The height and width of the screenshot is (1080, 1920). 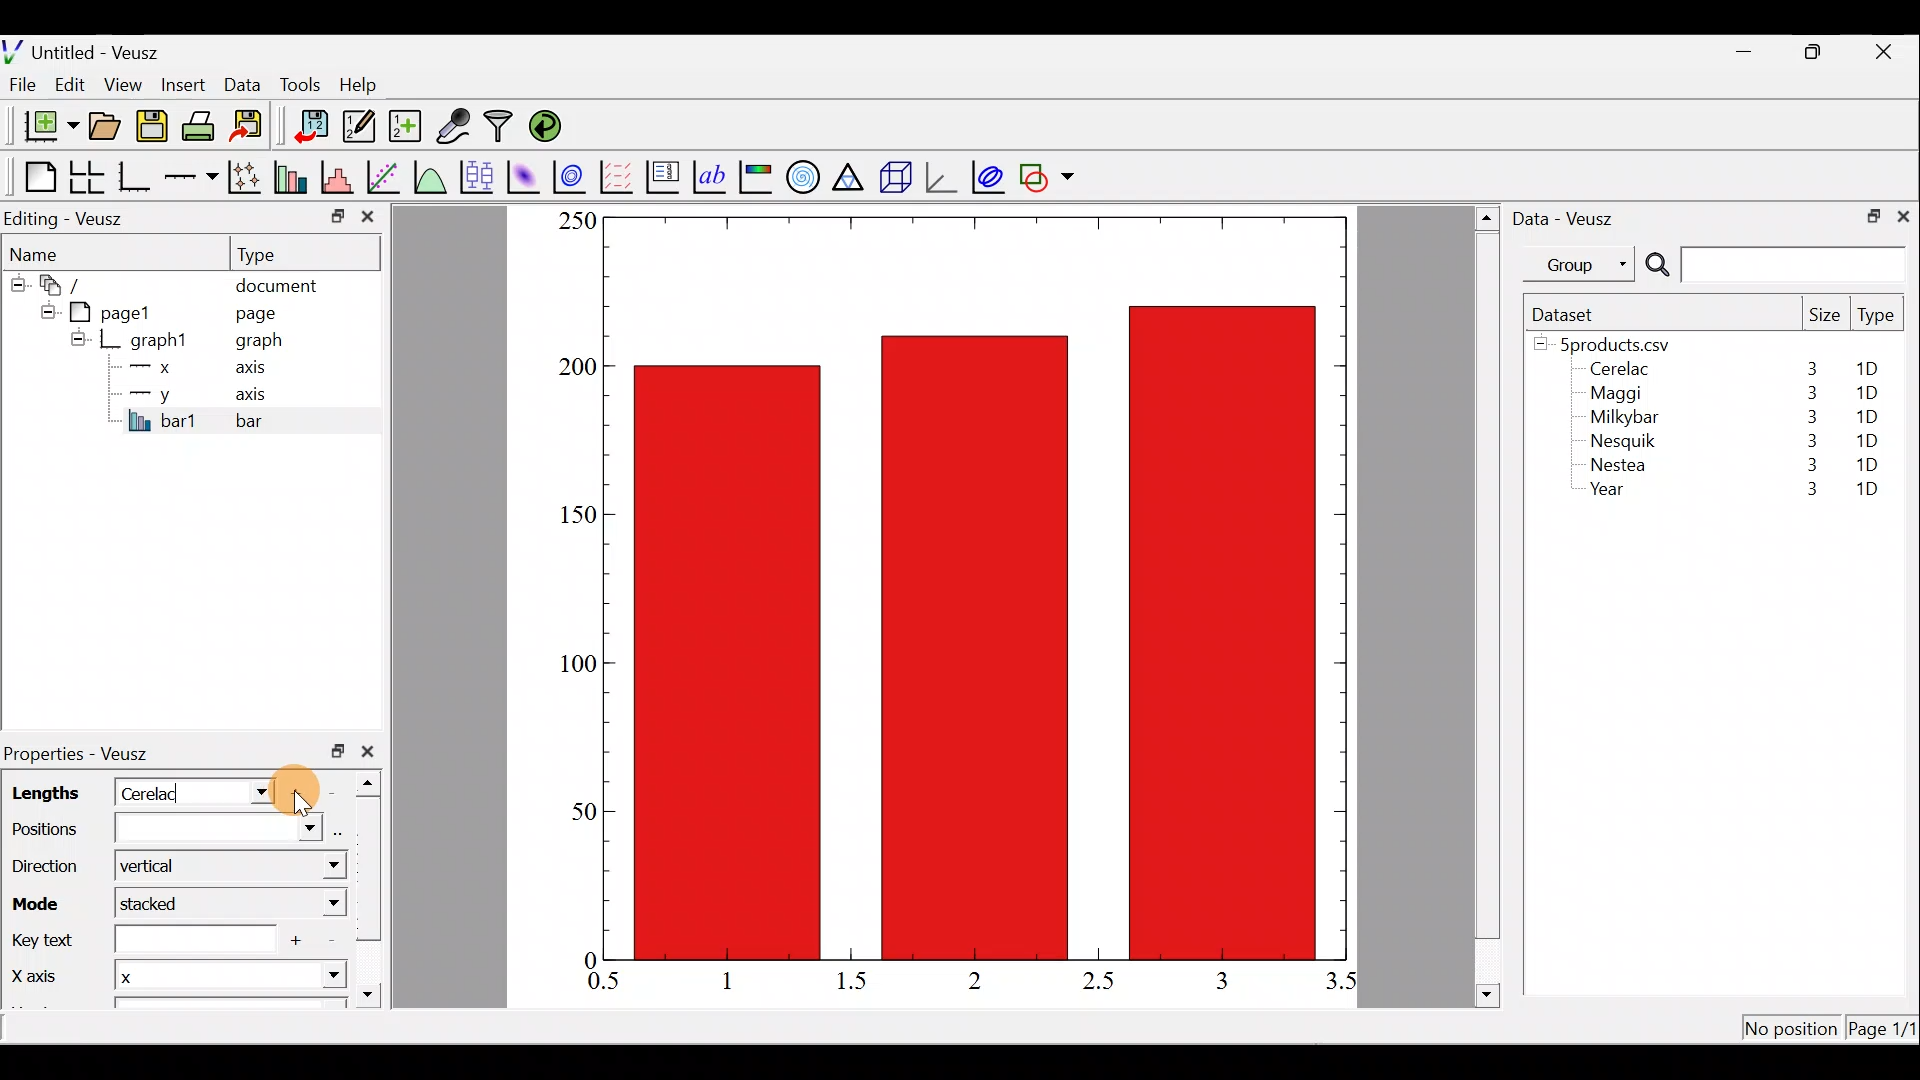 I want to click on Add another item, so click(x=302, y=793).